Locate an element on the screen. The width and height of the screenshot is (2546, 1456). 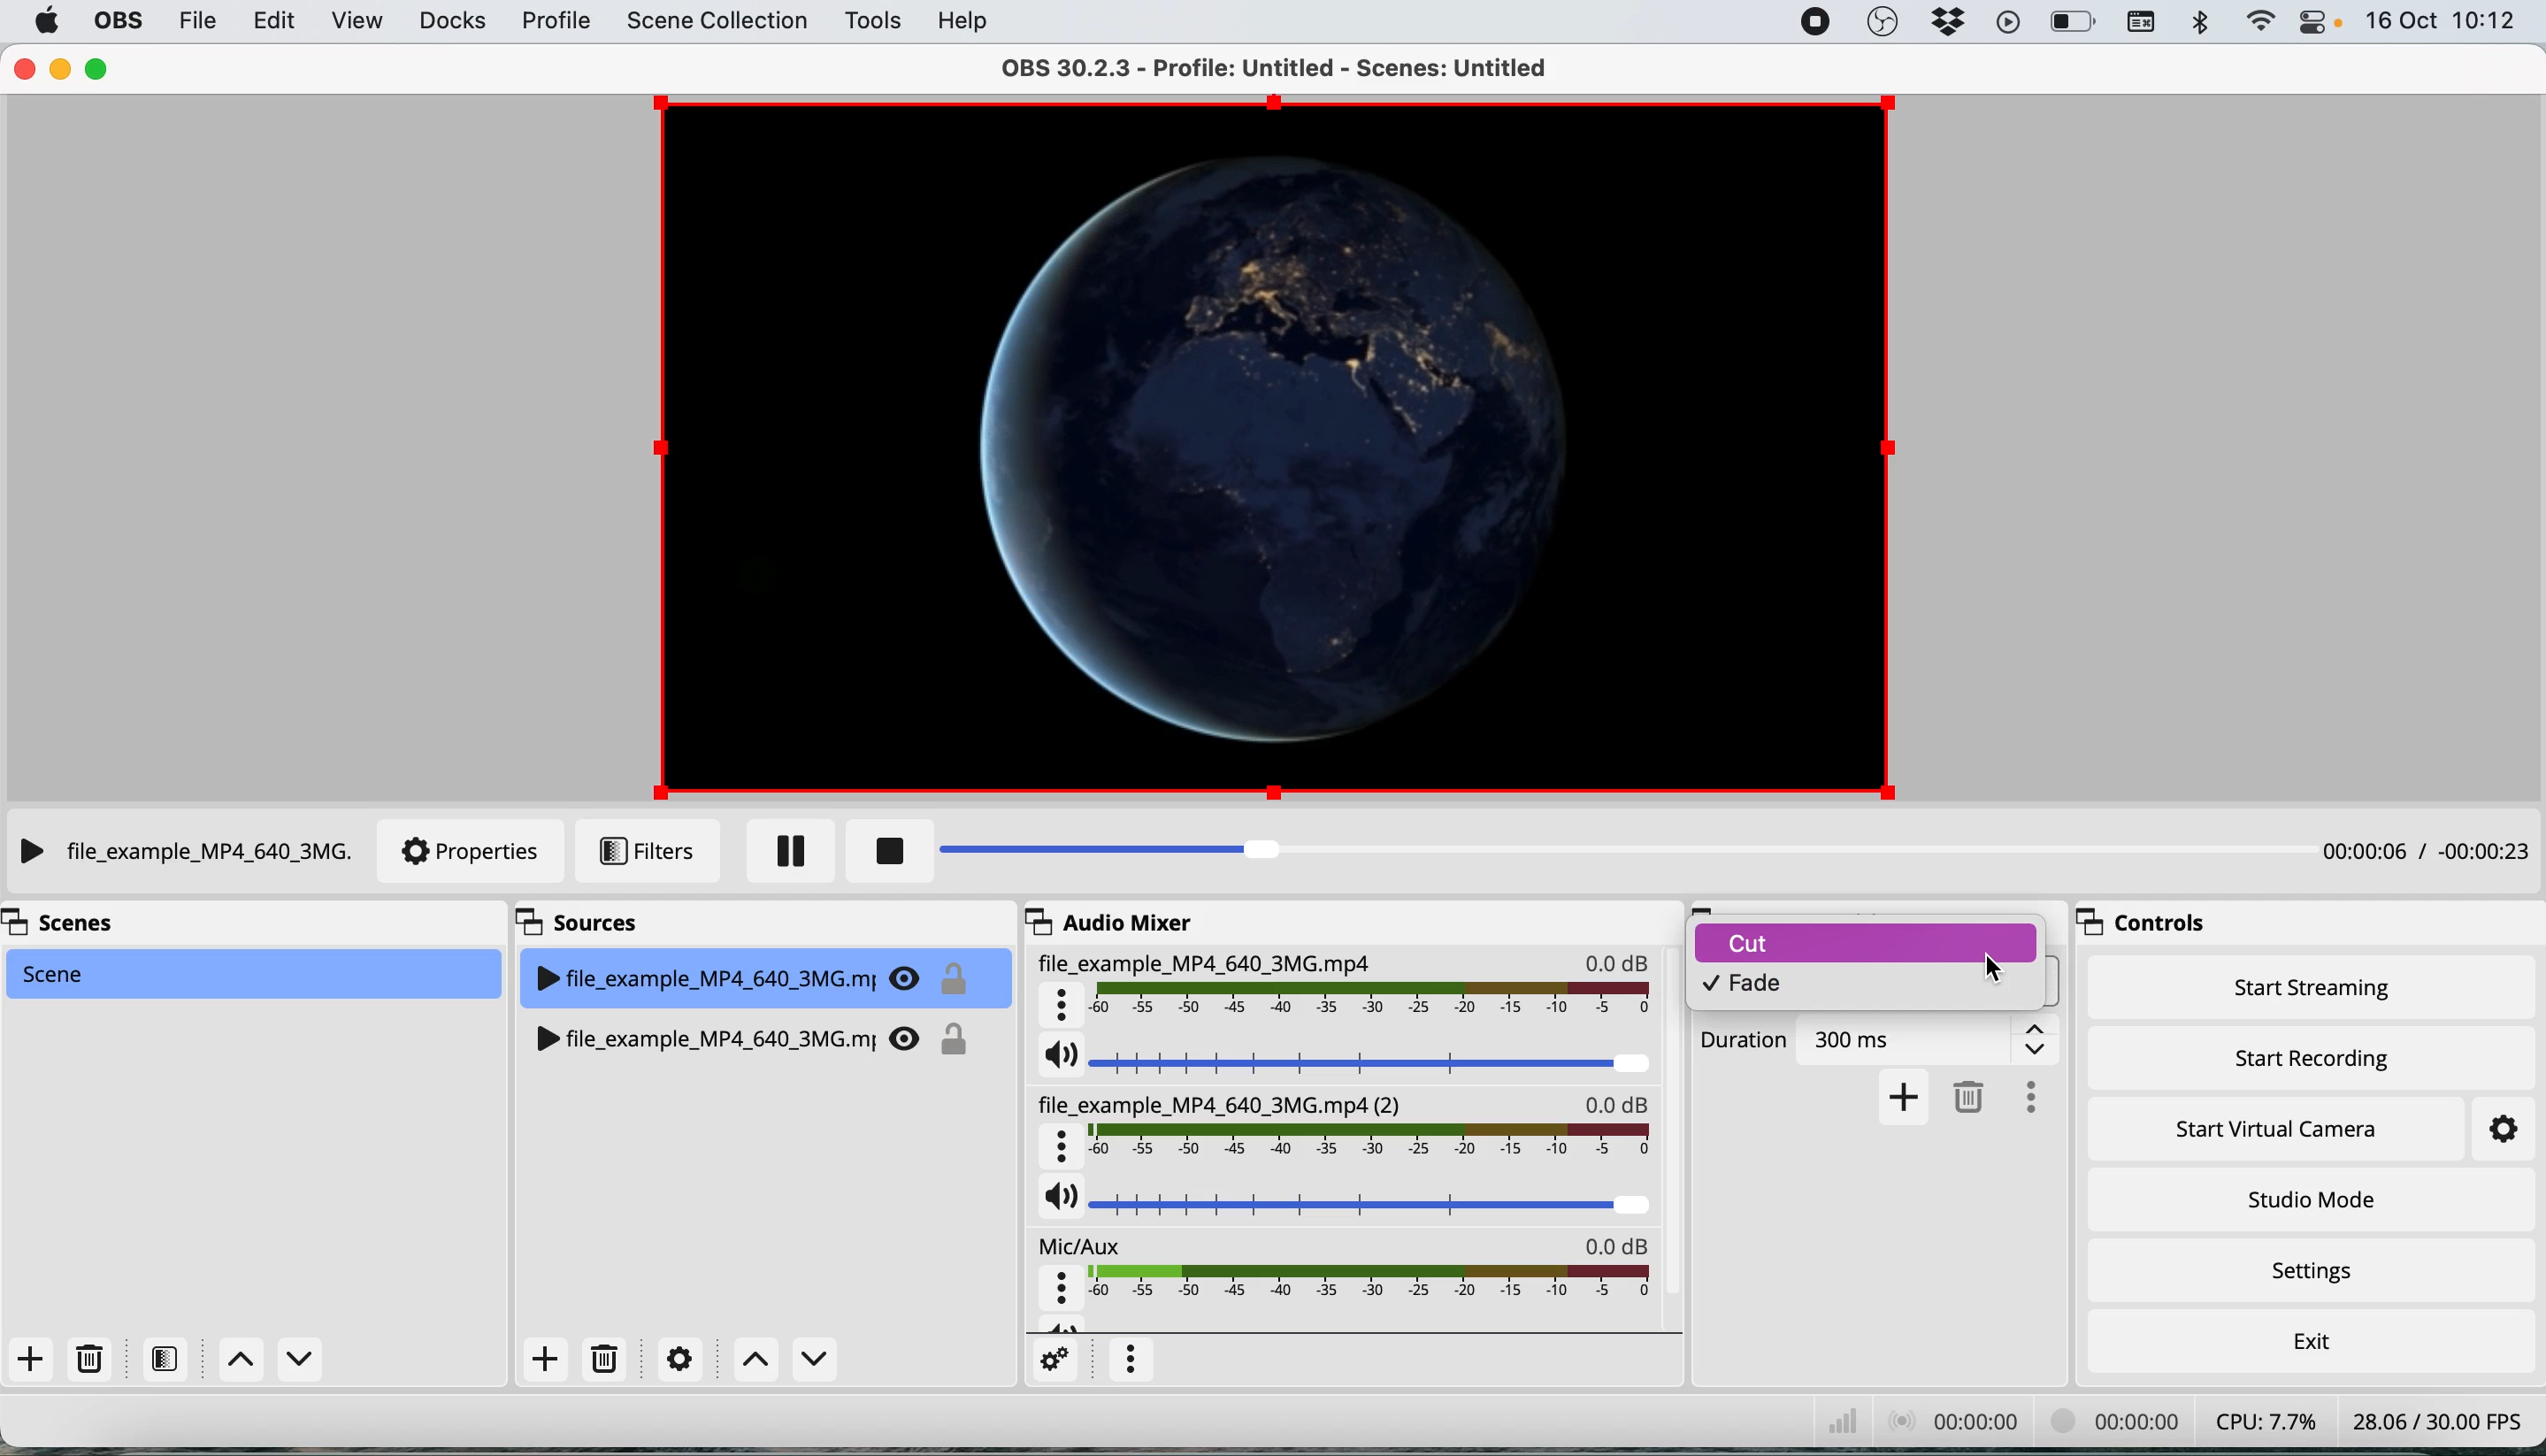
keyboard is located at coordinates (2146, 23).